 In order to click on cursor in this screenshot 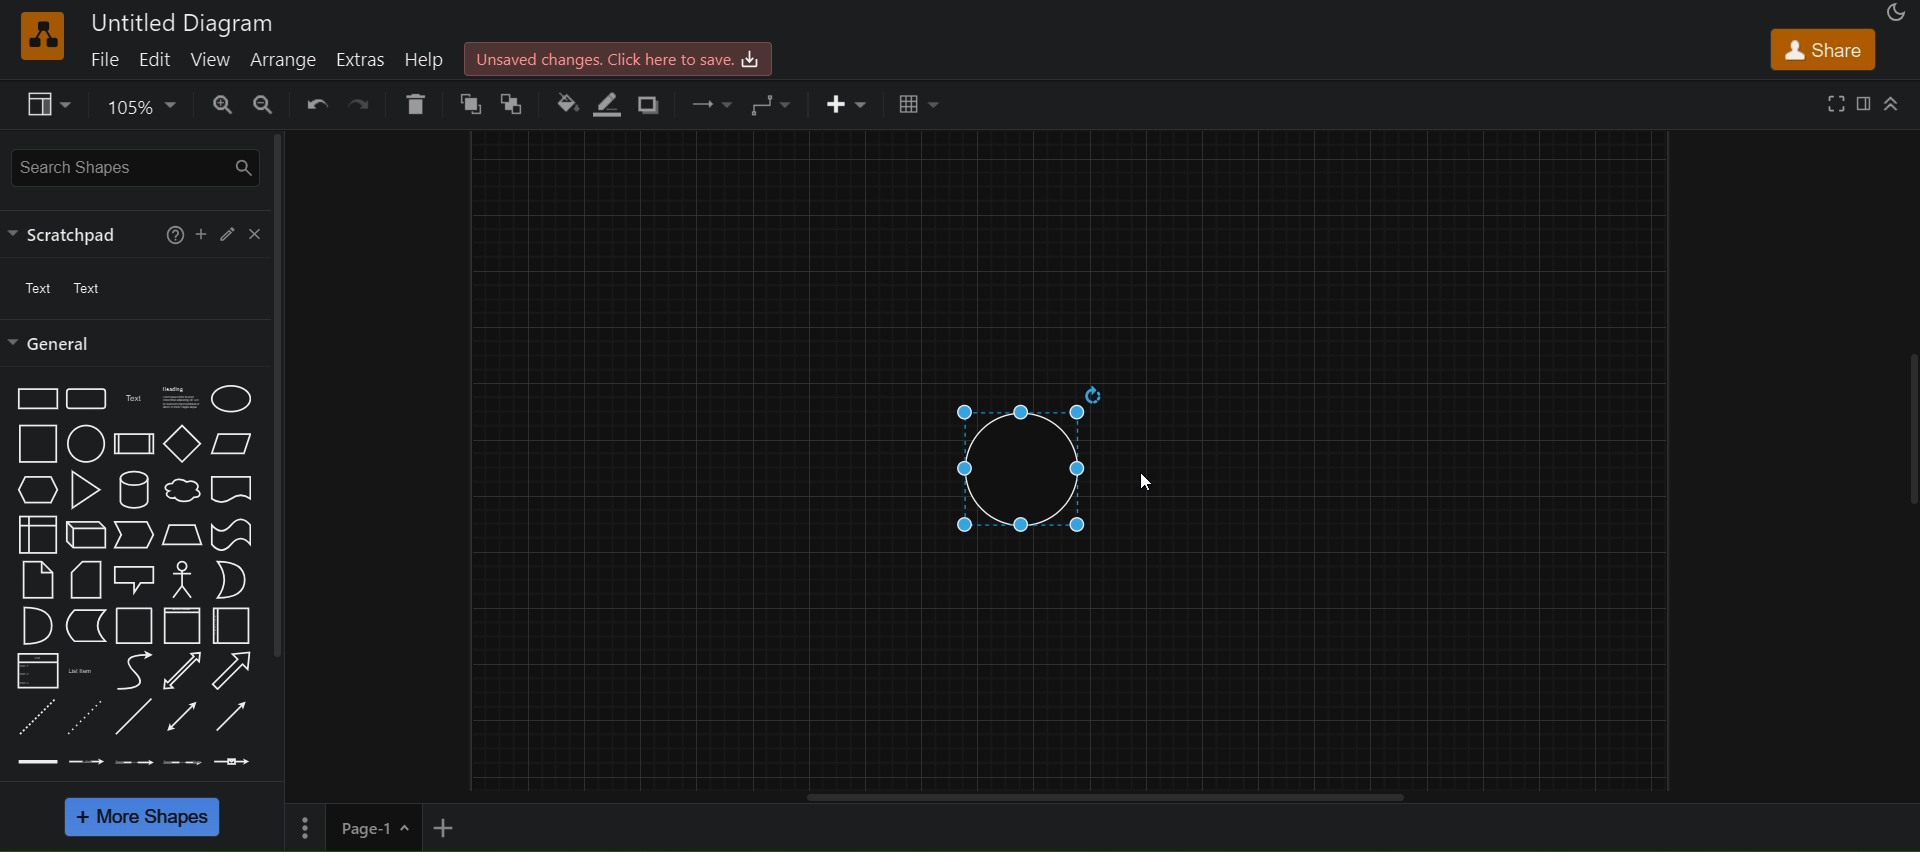, I will do `click(1147, 482)`.